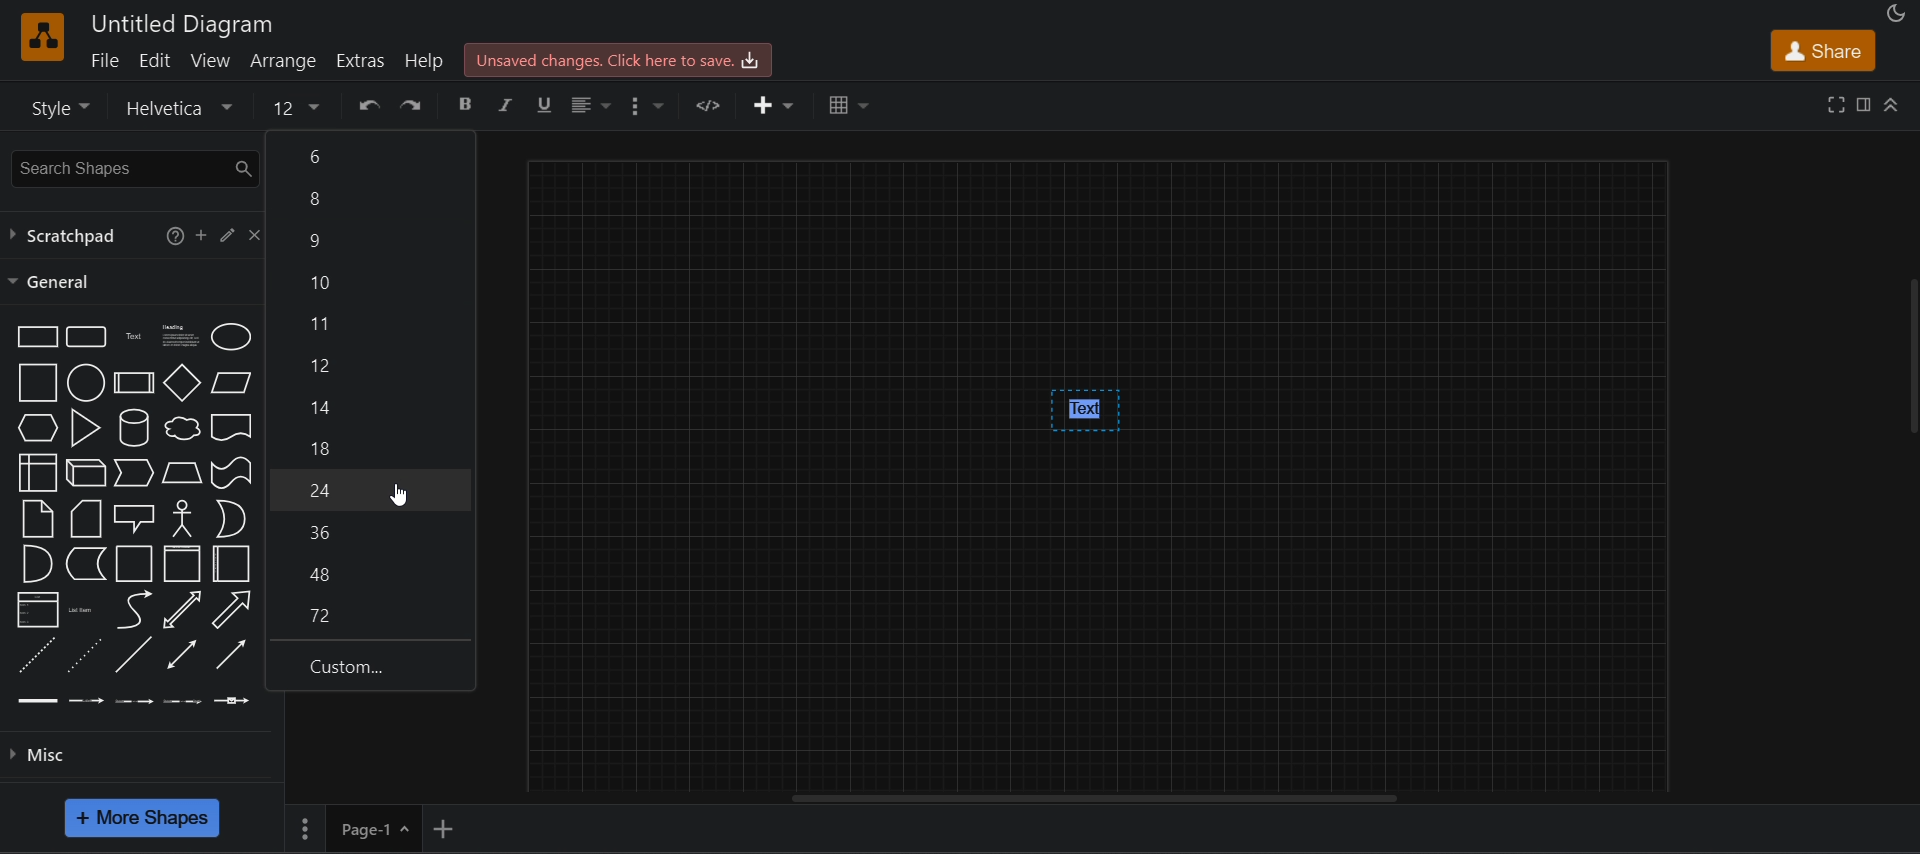 The image size is (1920, 854). What do you see at coordinates (182, 24) in the screenshot?
I see `Untitled diagram` at bounding box center [182, 24].